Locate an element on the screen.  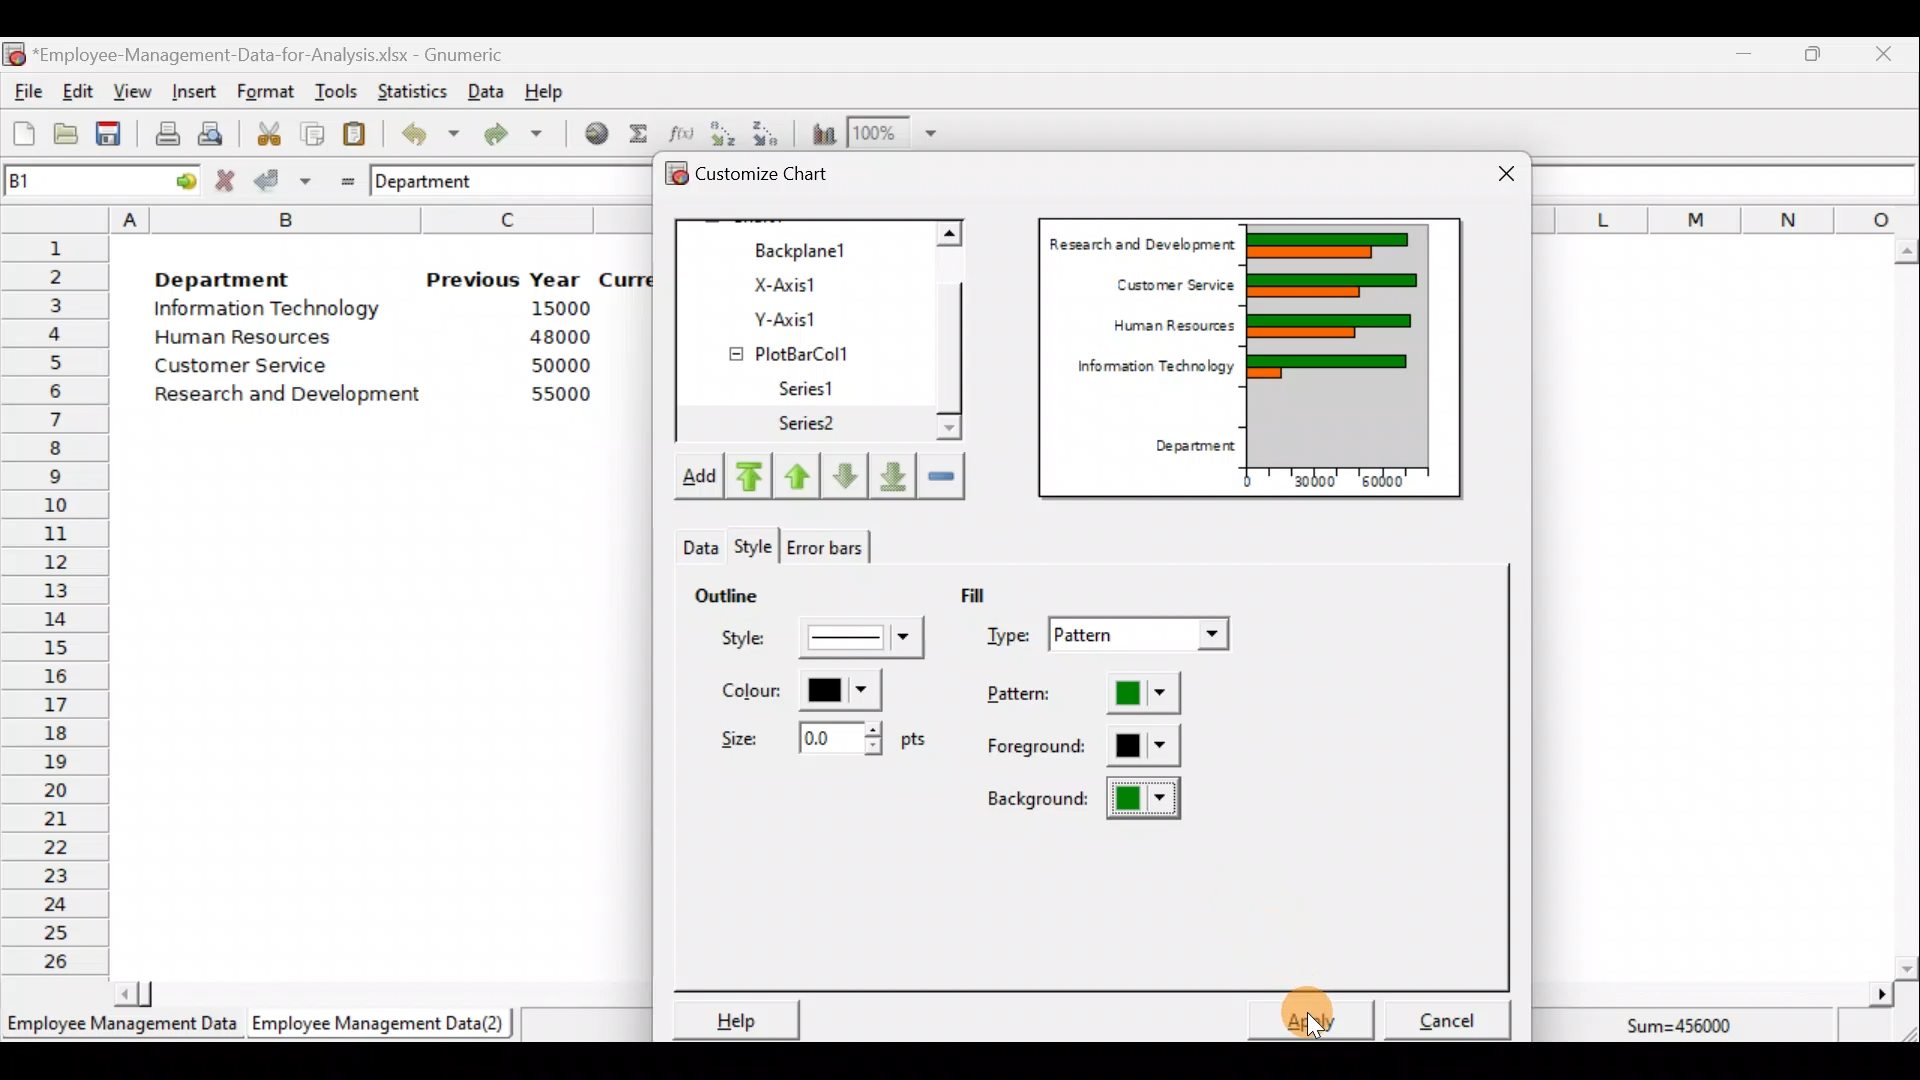
Backplane1 is located at coordinates (809, 248).